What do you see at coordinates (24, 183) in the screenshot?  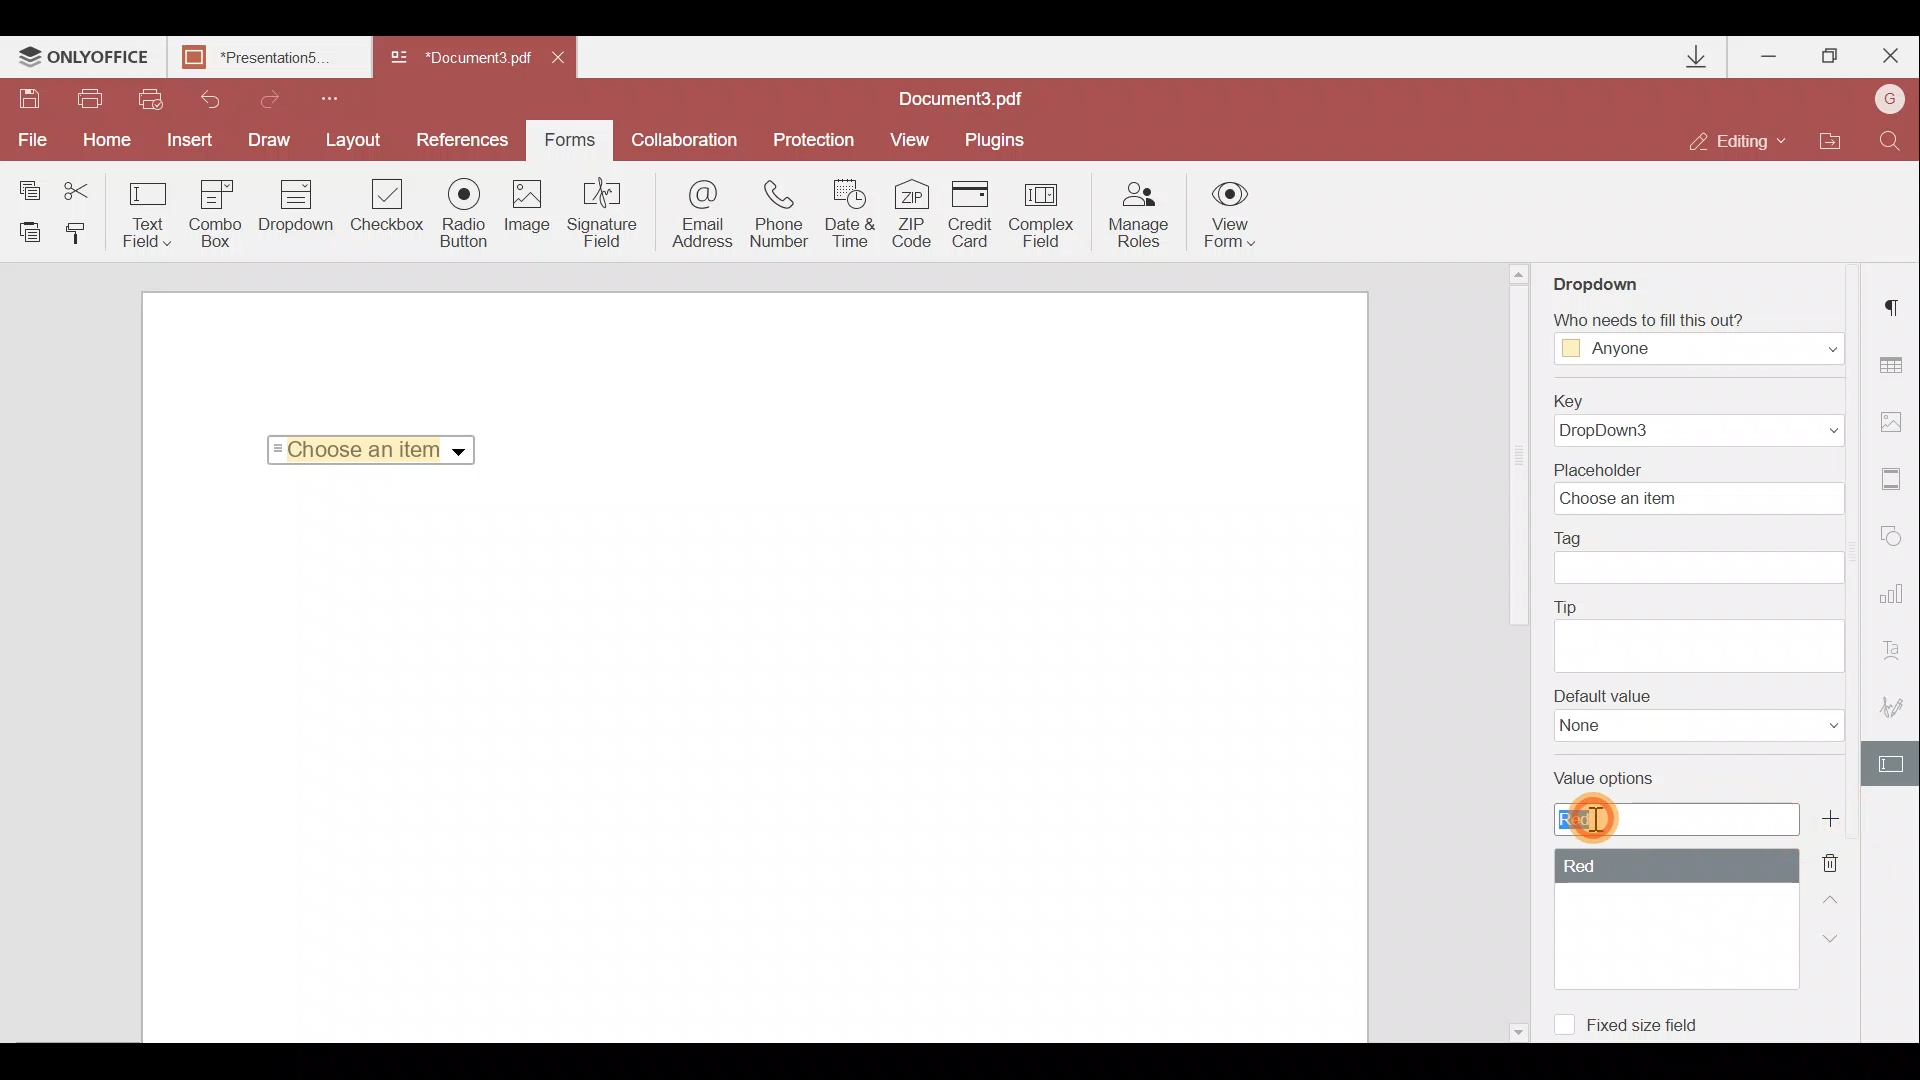 I see `Copy` at bounding box center [24, 183].